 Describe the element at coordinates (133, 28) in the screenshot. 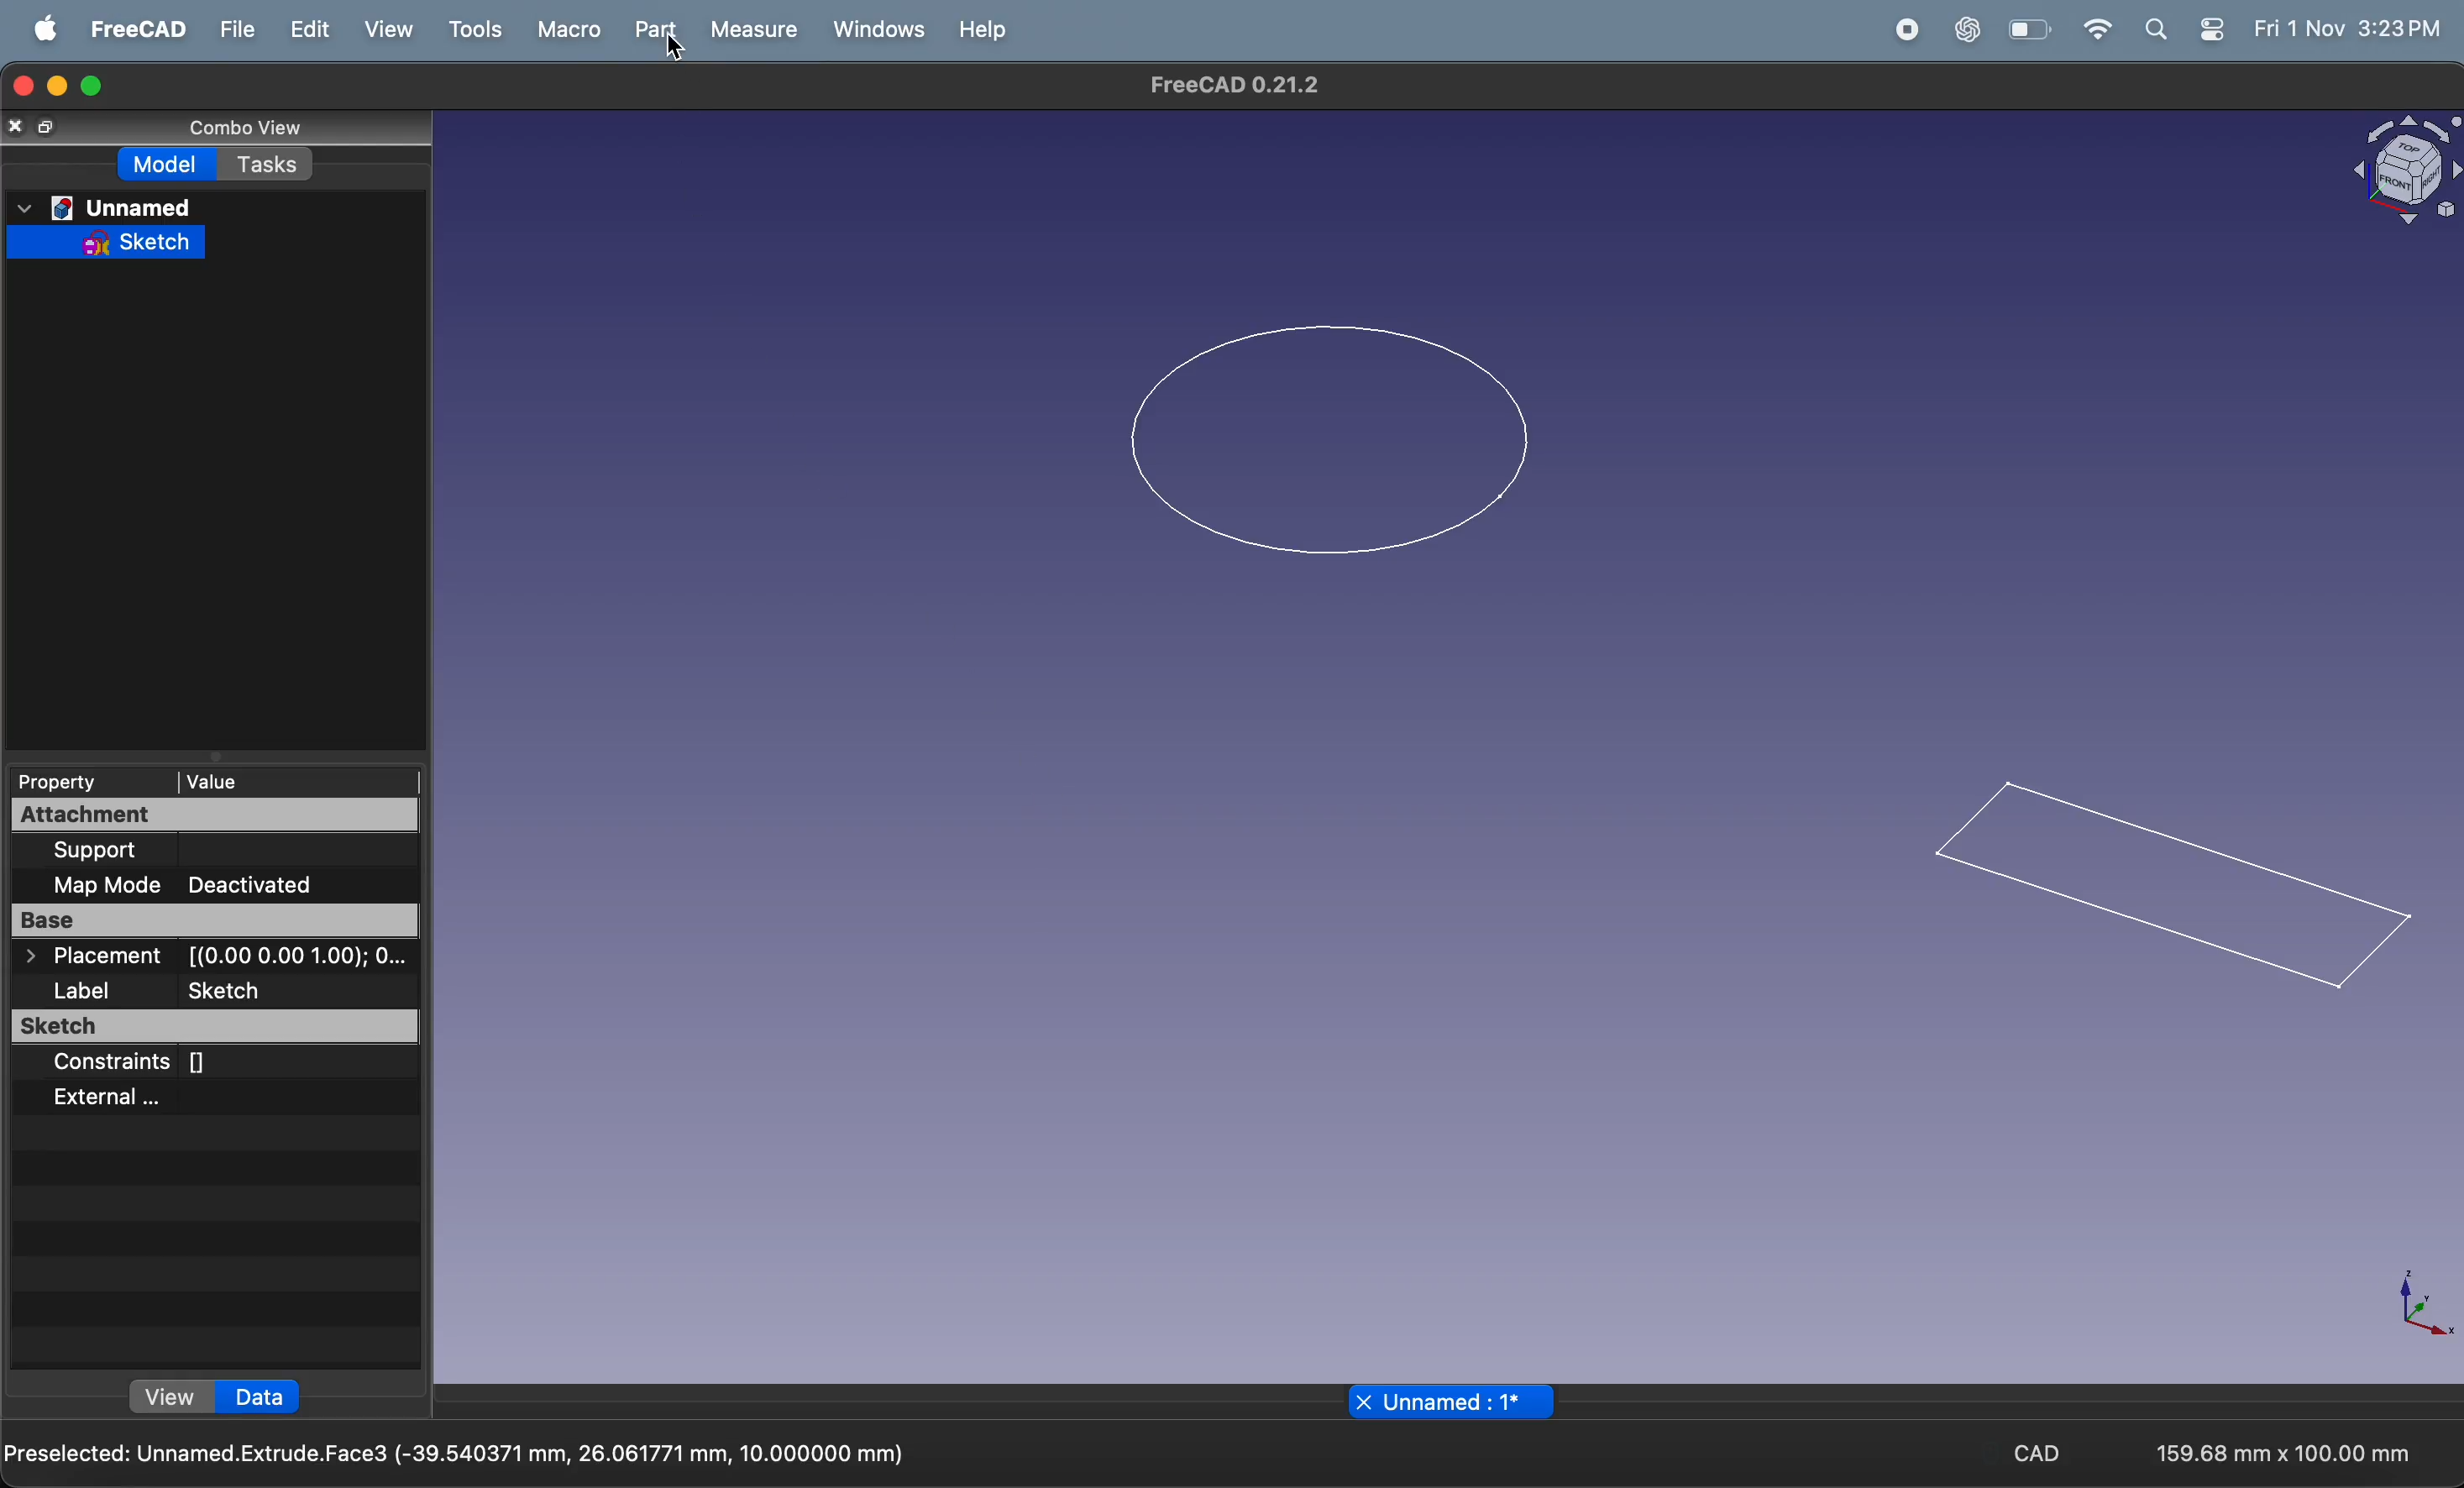

I see `Freecad` at that location.